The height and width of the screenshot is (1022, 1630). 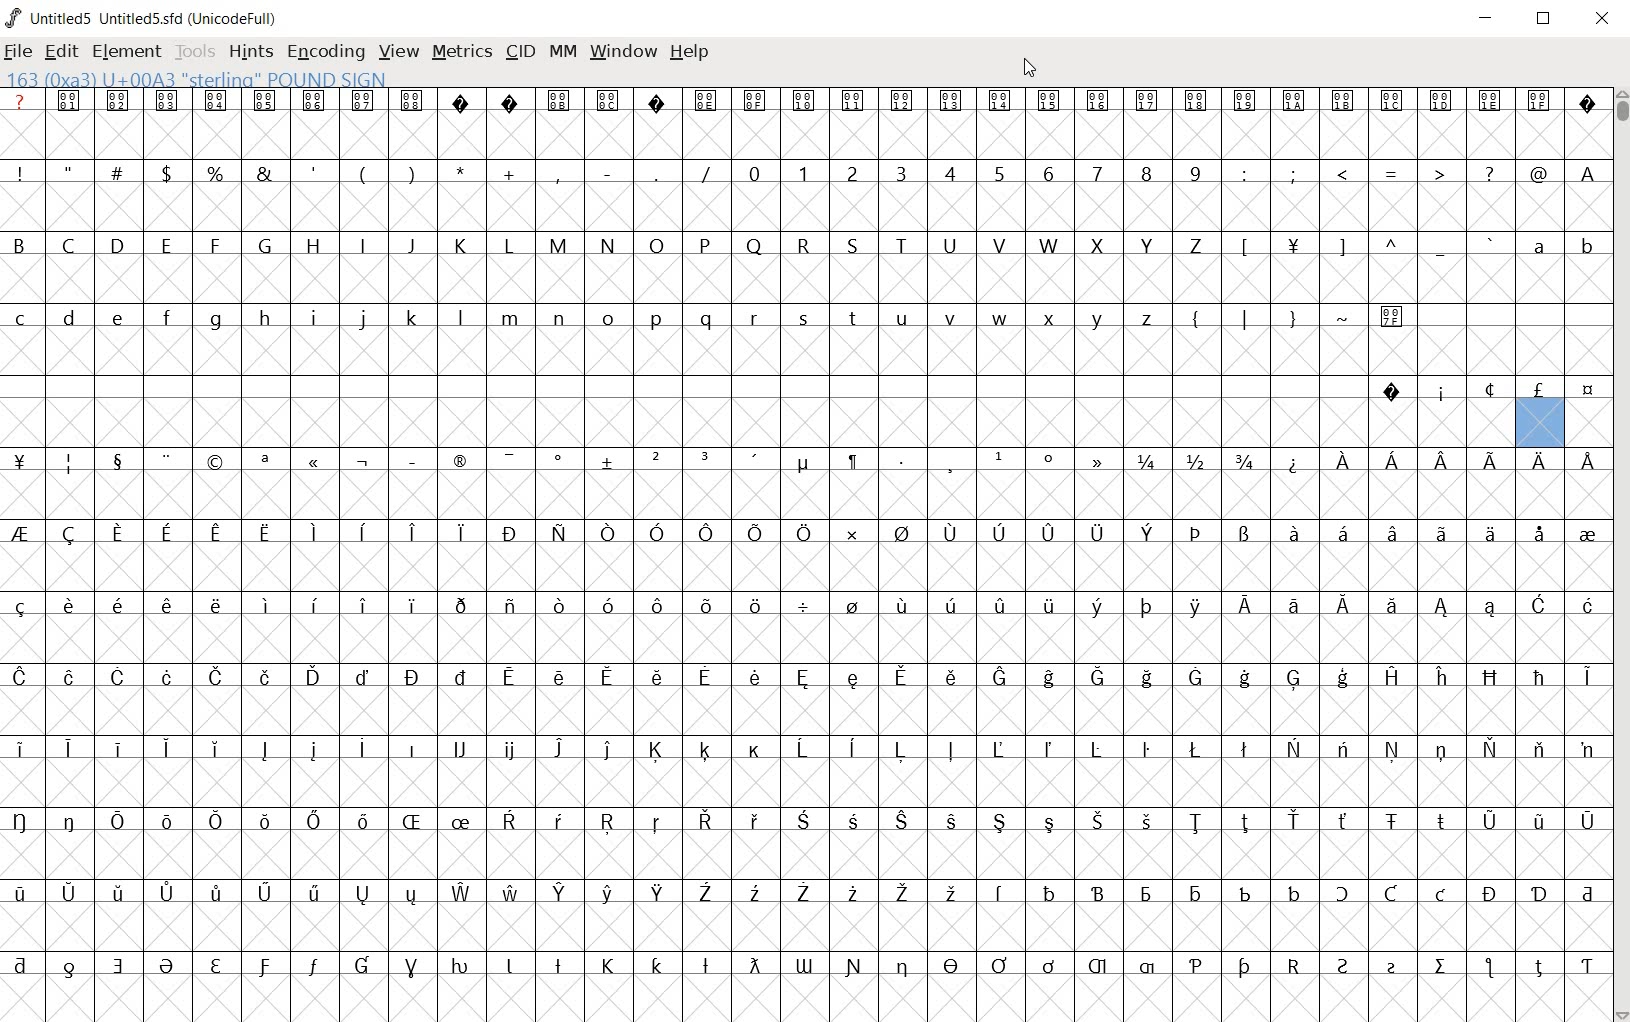 What do you see at coordinates (1003, 101) in the screenshot?
I see `Symbol` at bounding box center [1003, 101].